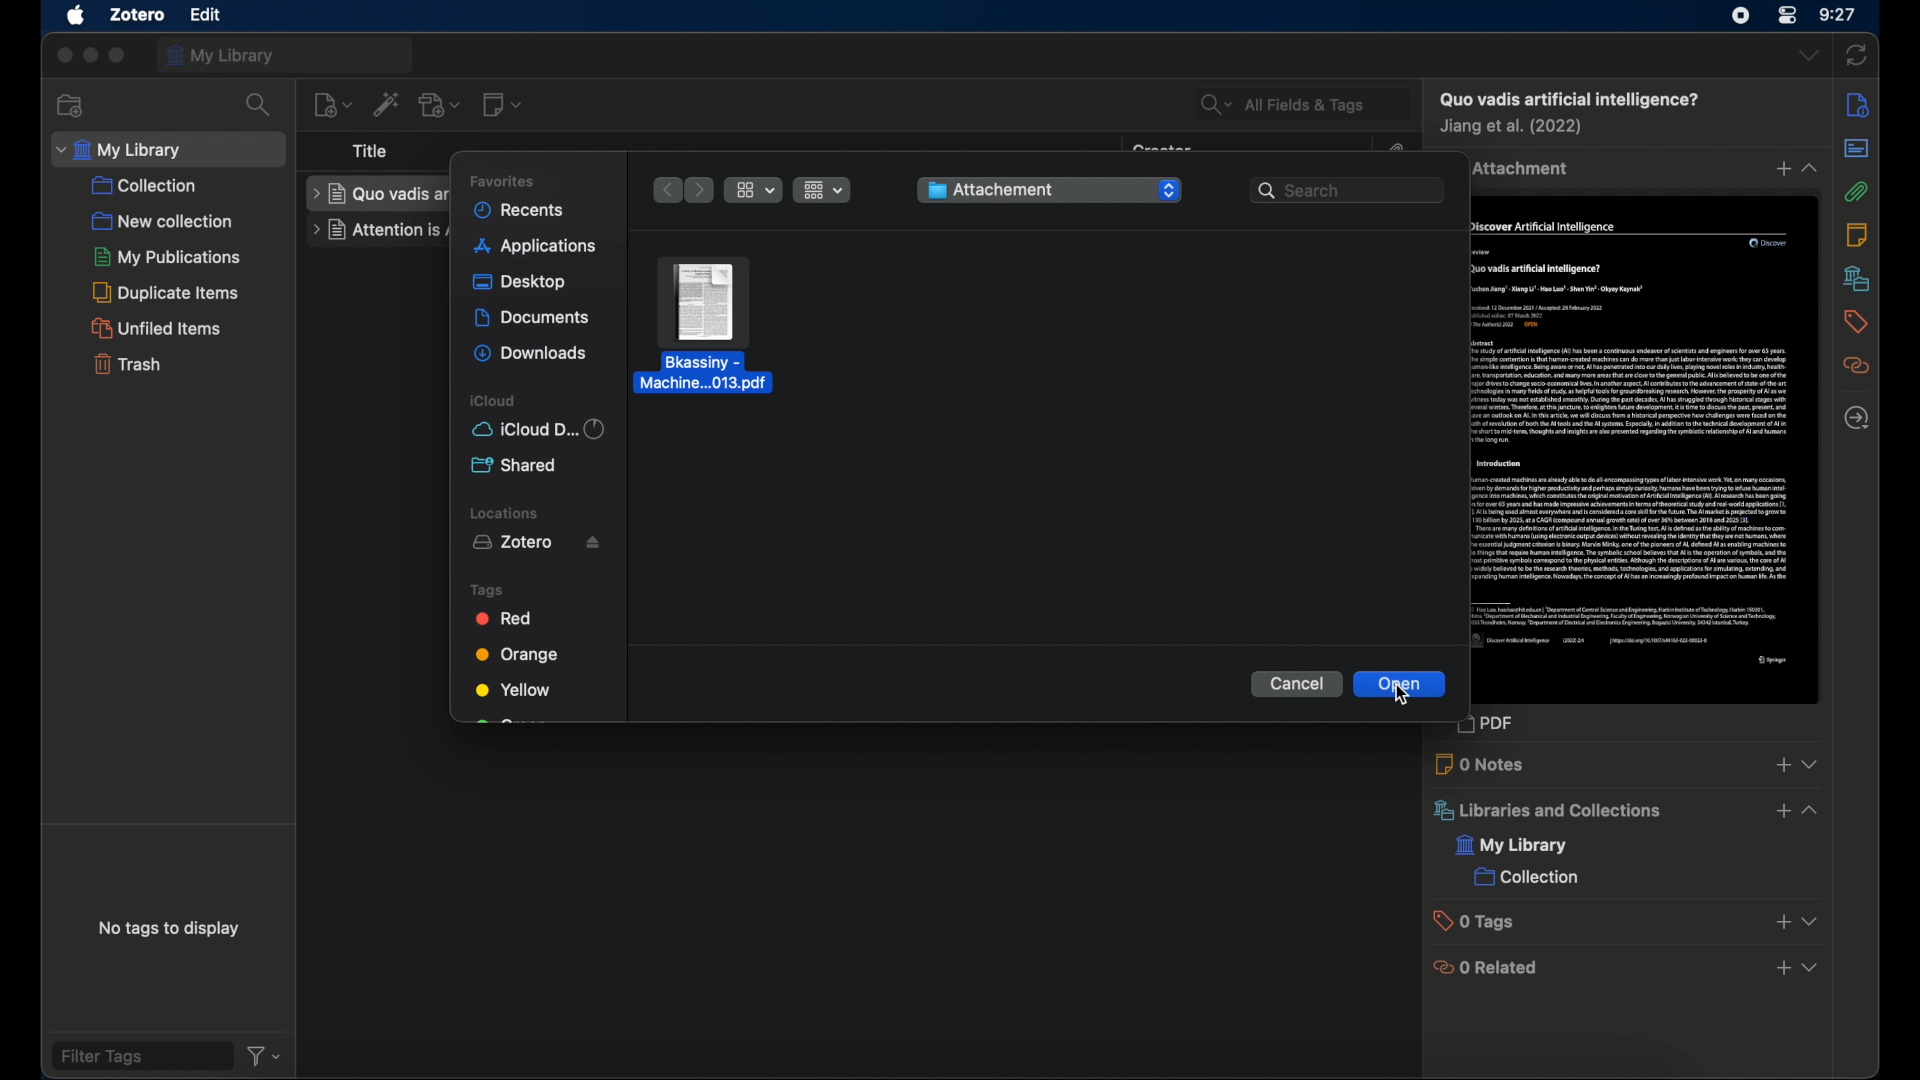 The width and height of the screenshot is (1920, 1080). Describe the element at coordinates (165, 256) in the screenshot. I see `my publications` at that location.